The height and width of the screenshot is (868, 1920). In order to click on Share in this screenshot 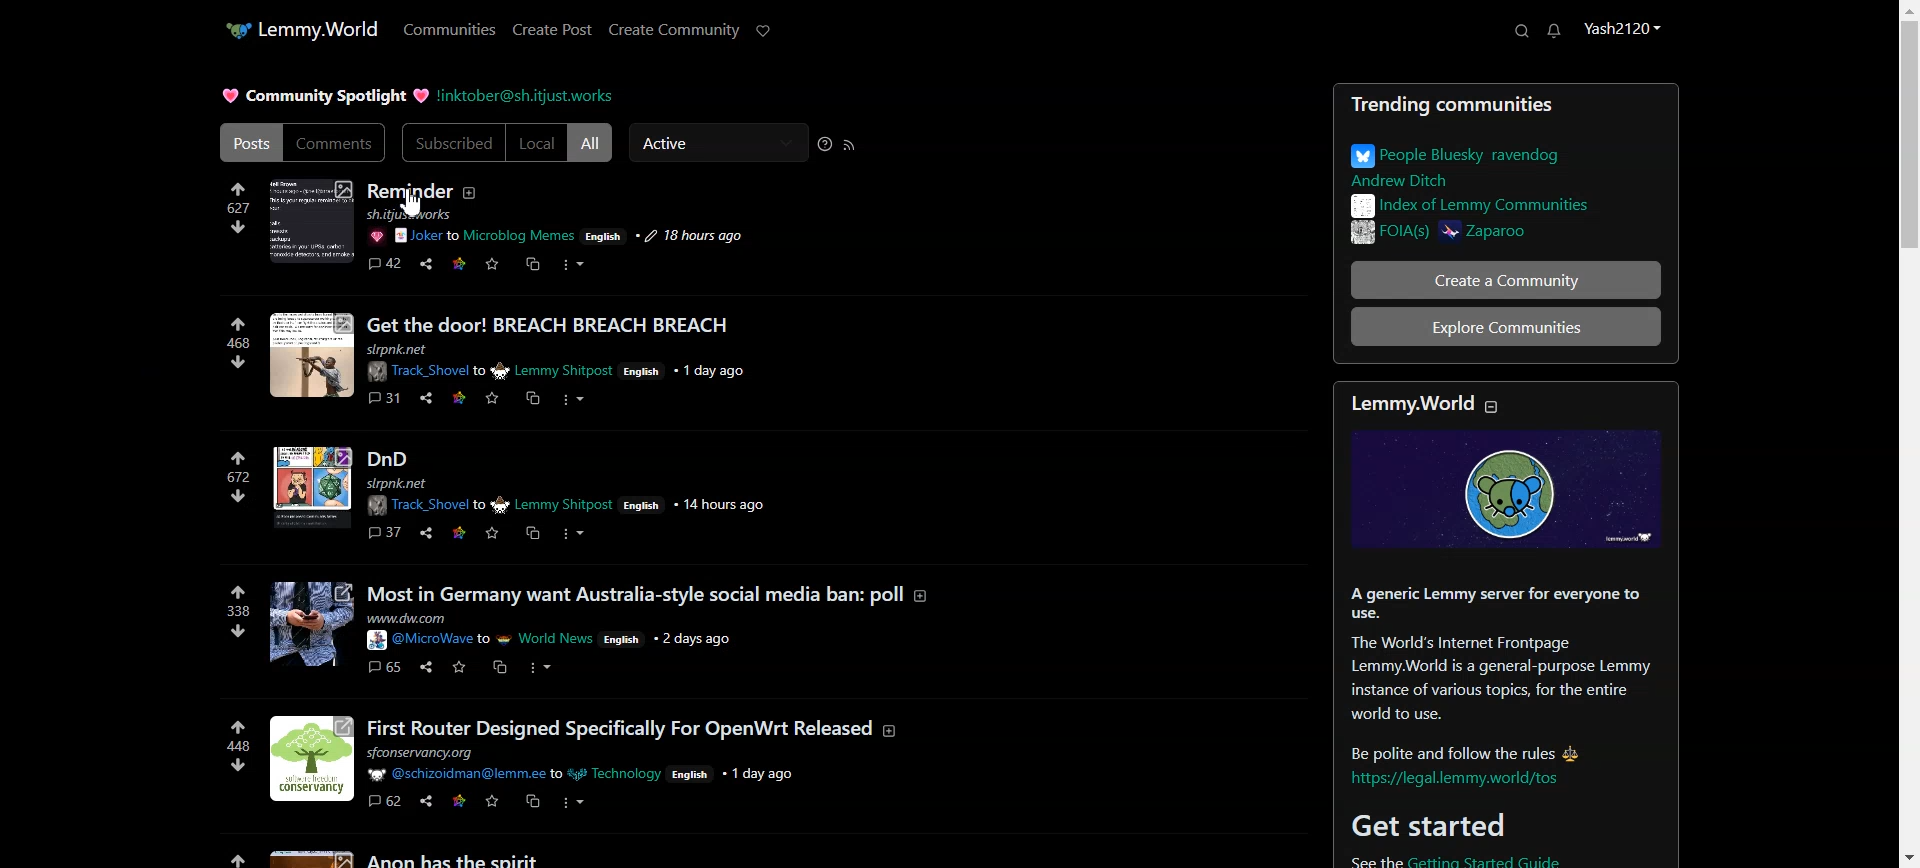, I will do `click(425, 263)`.